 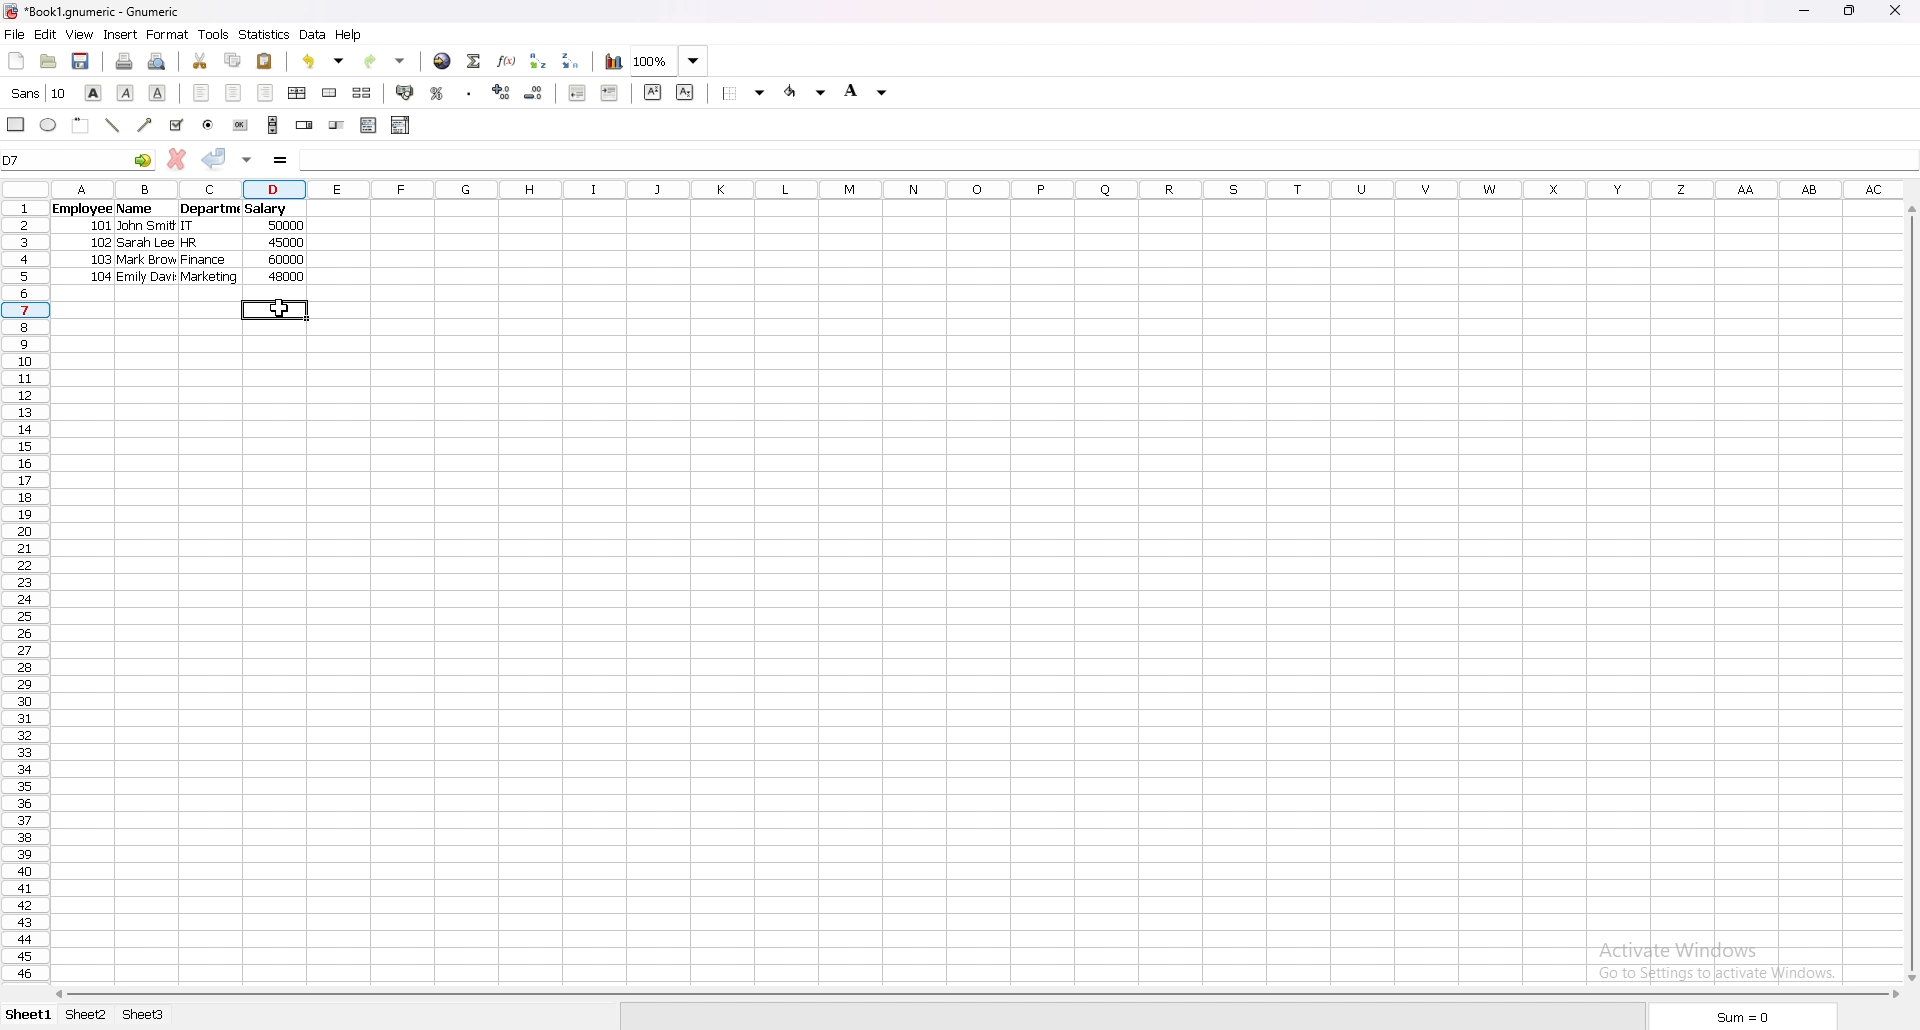 I want to click on name, so click(x=138, y=209).